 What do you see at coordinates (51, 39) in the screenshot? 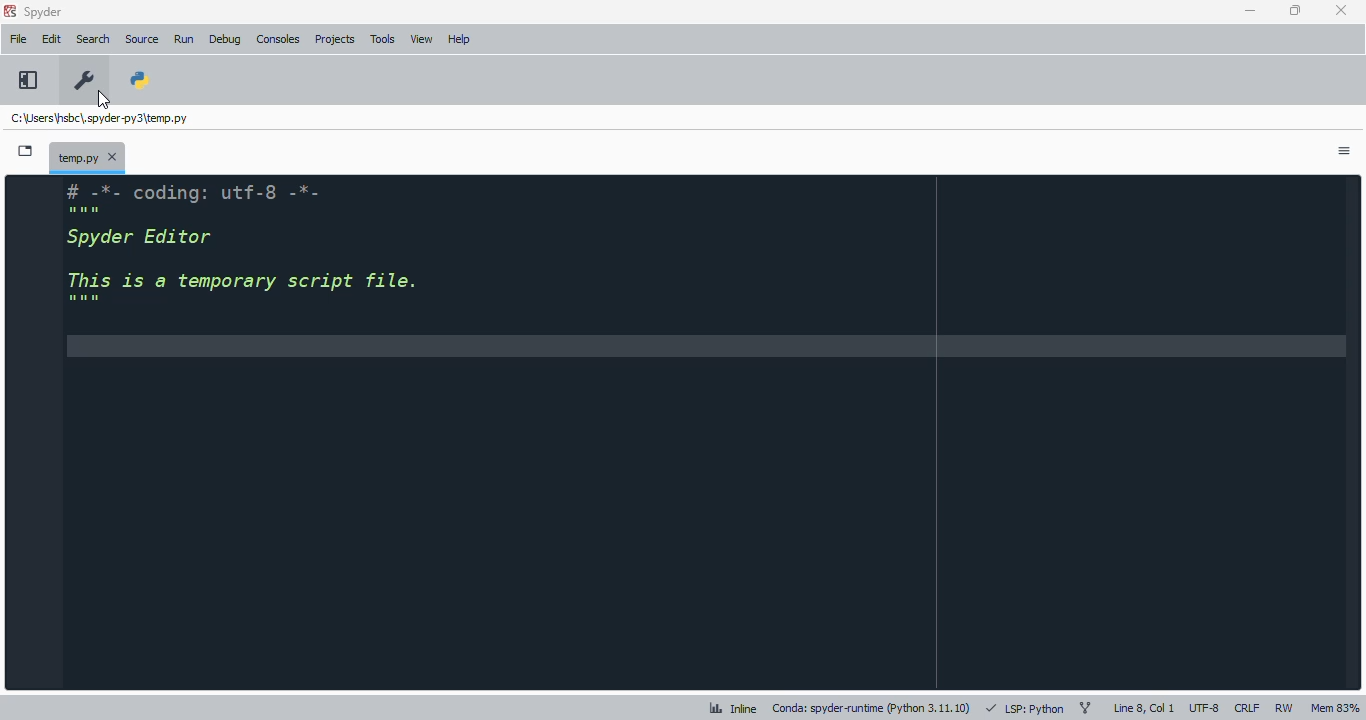
I see `edit` at bounding box center [51, 39].